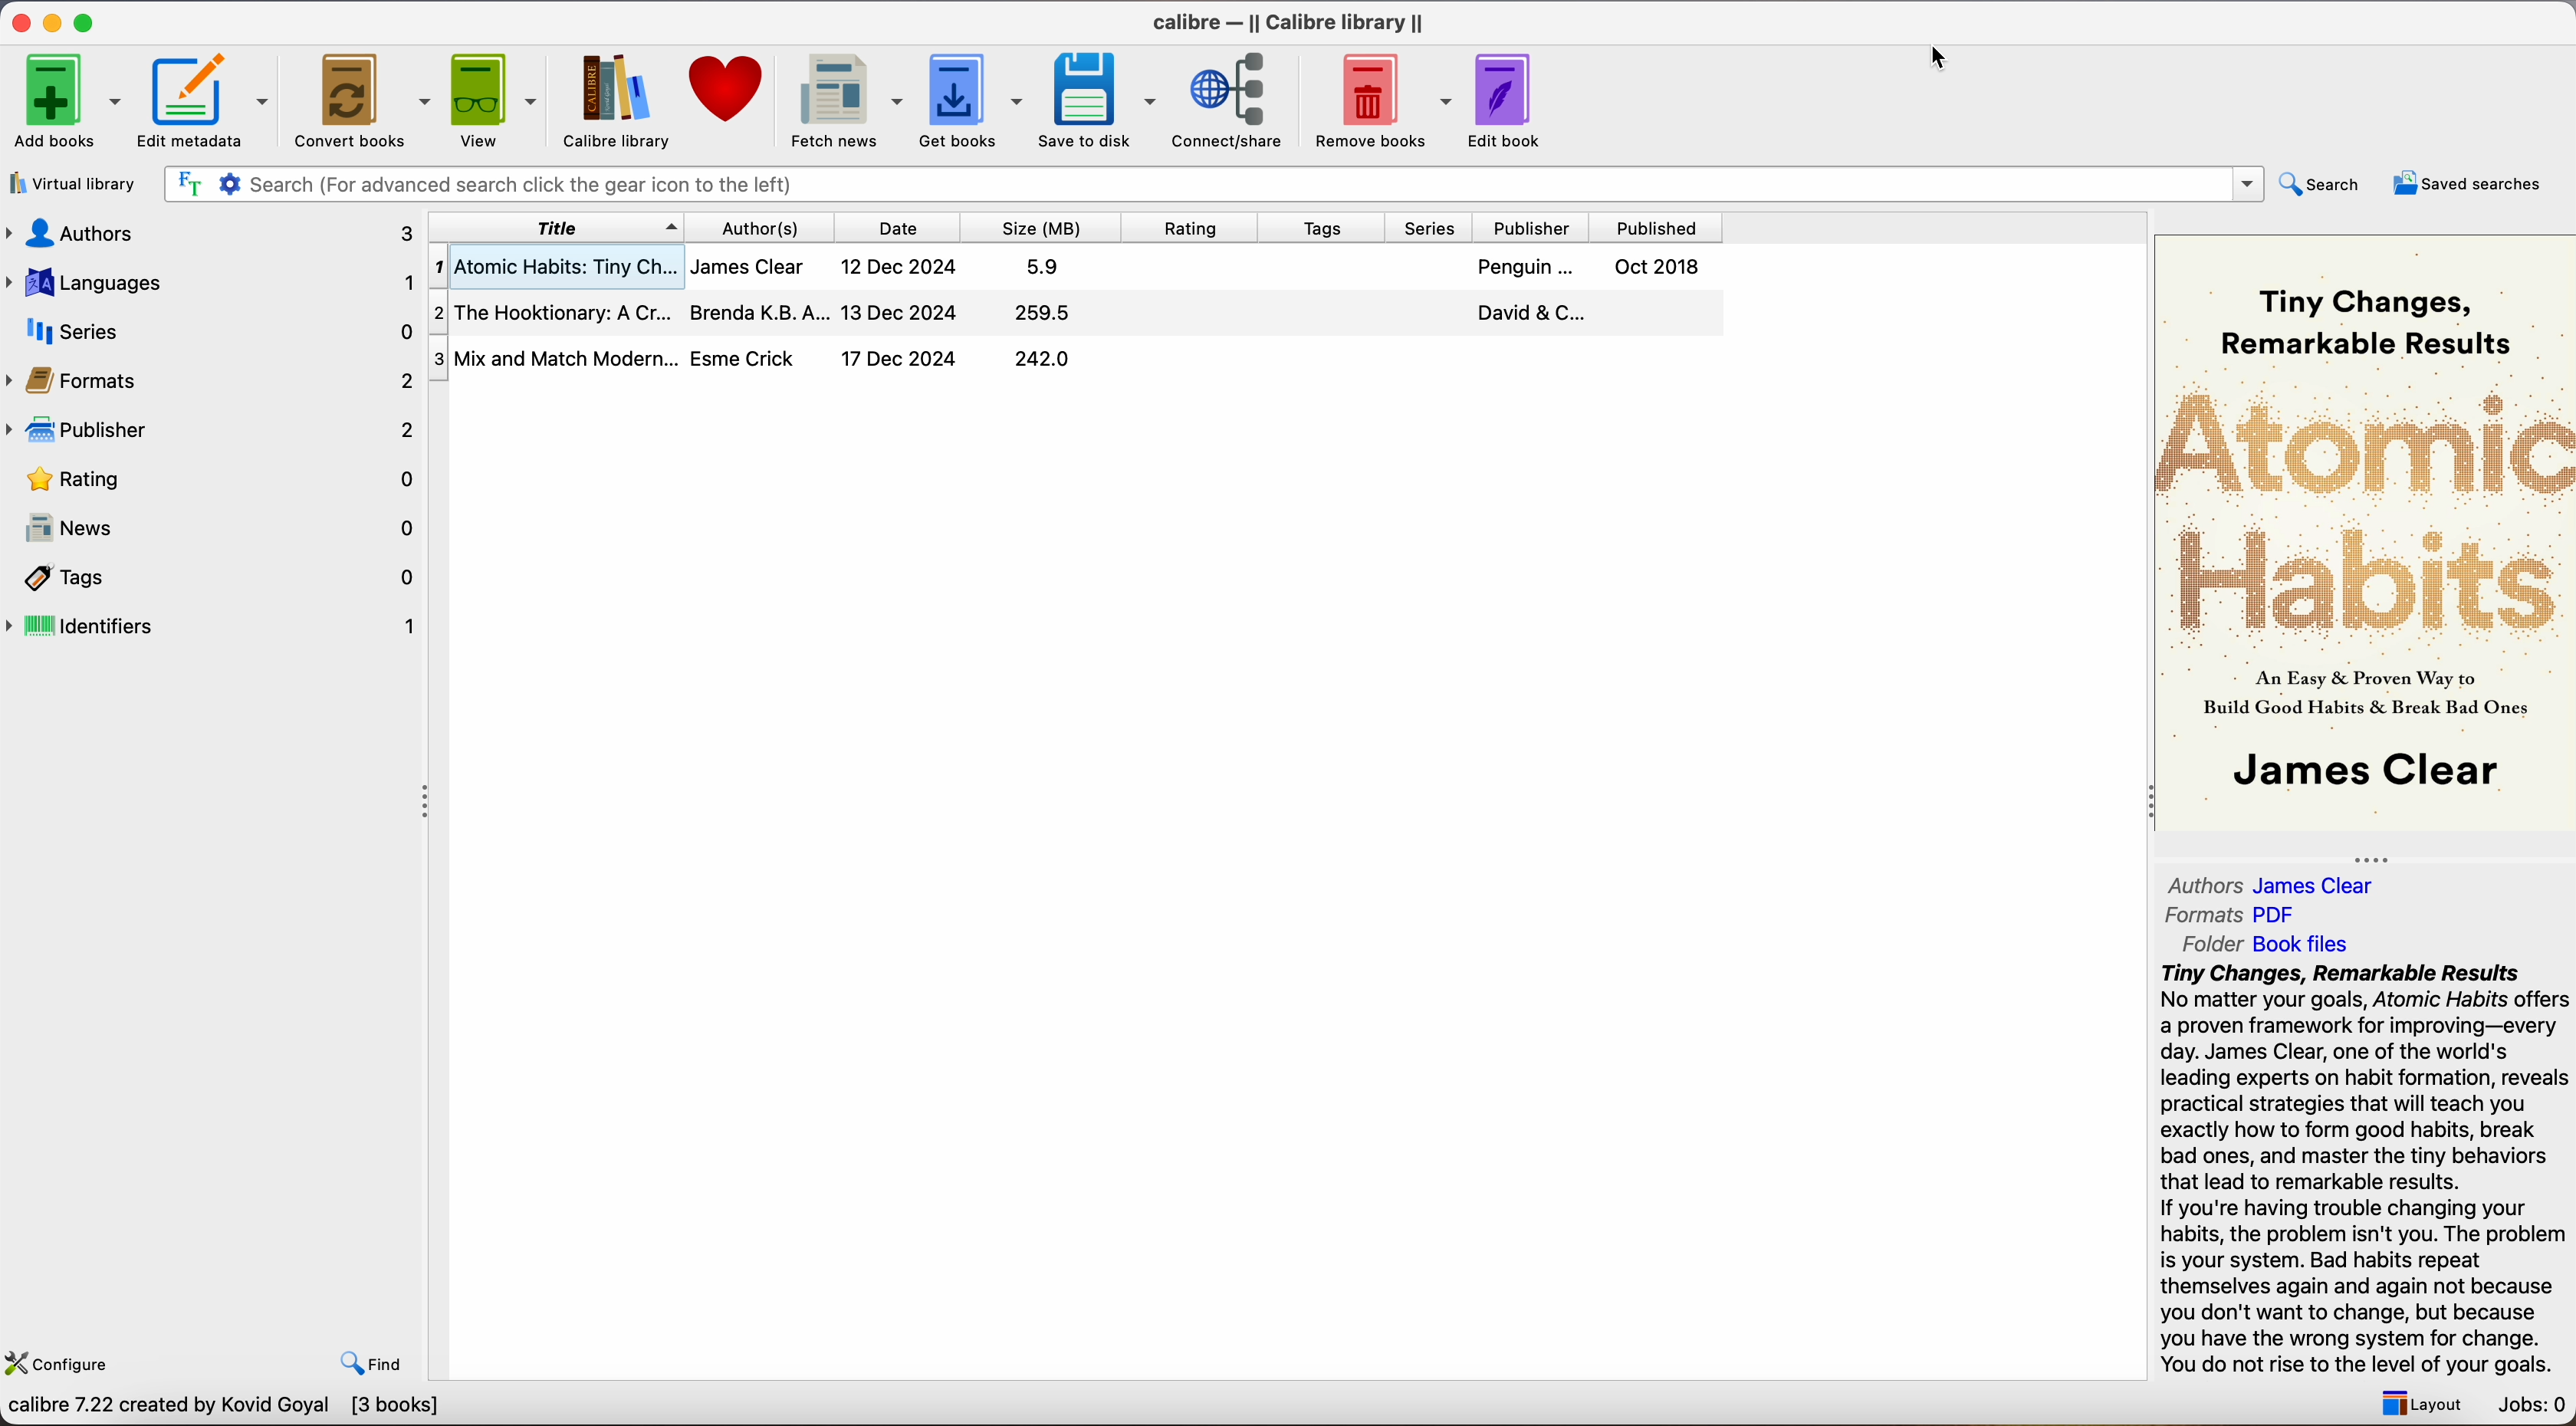 The height and width of the screenshot is (1426, 2576). I want to click on rating, so click(1191, 227).